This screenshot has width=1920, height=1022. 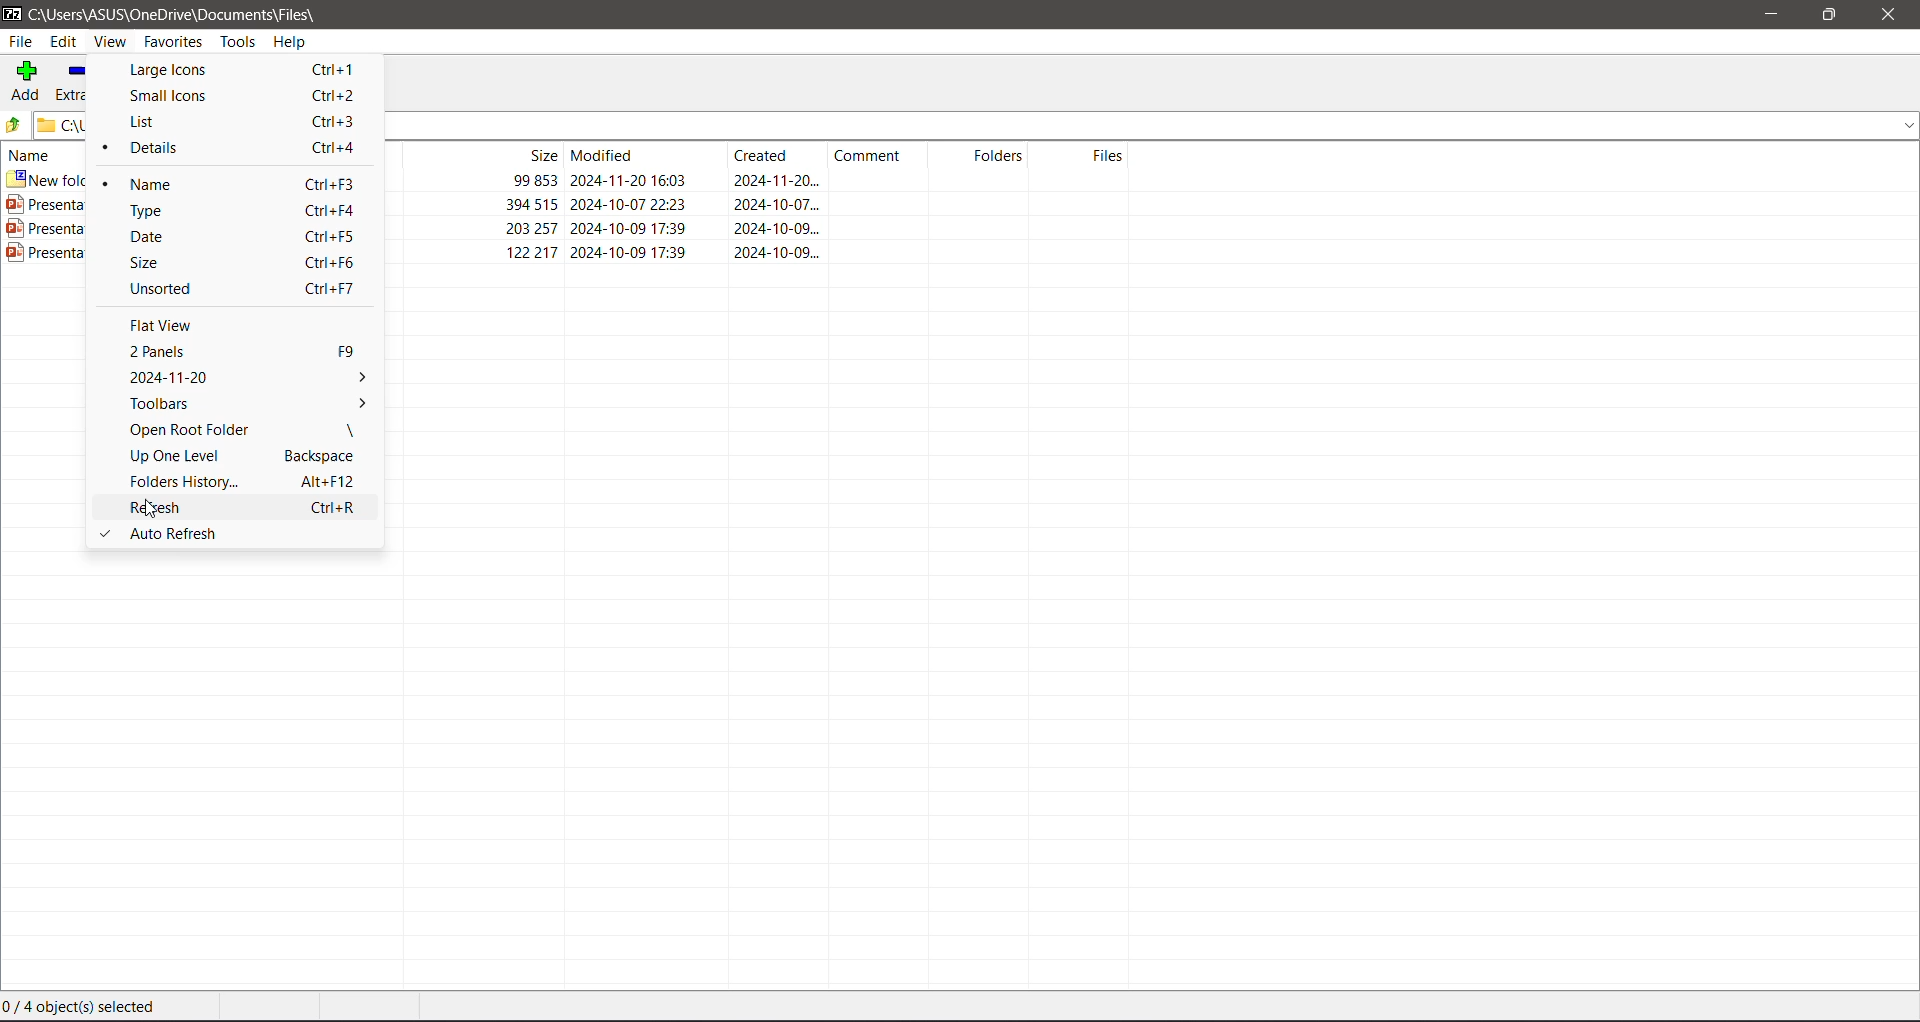 What do you see at coordinates (771, 154) in the screenshot?
I see `created` at bounding box center [771, 154].